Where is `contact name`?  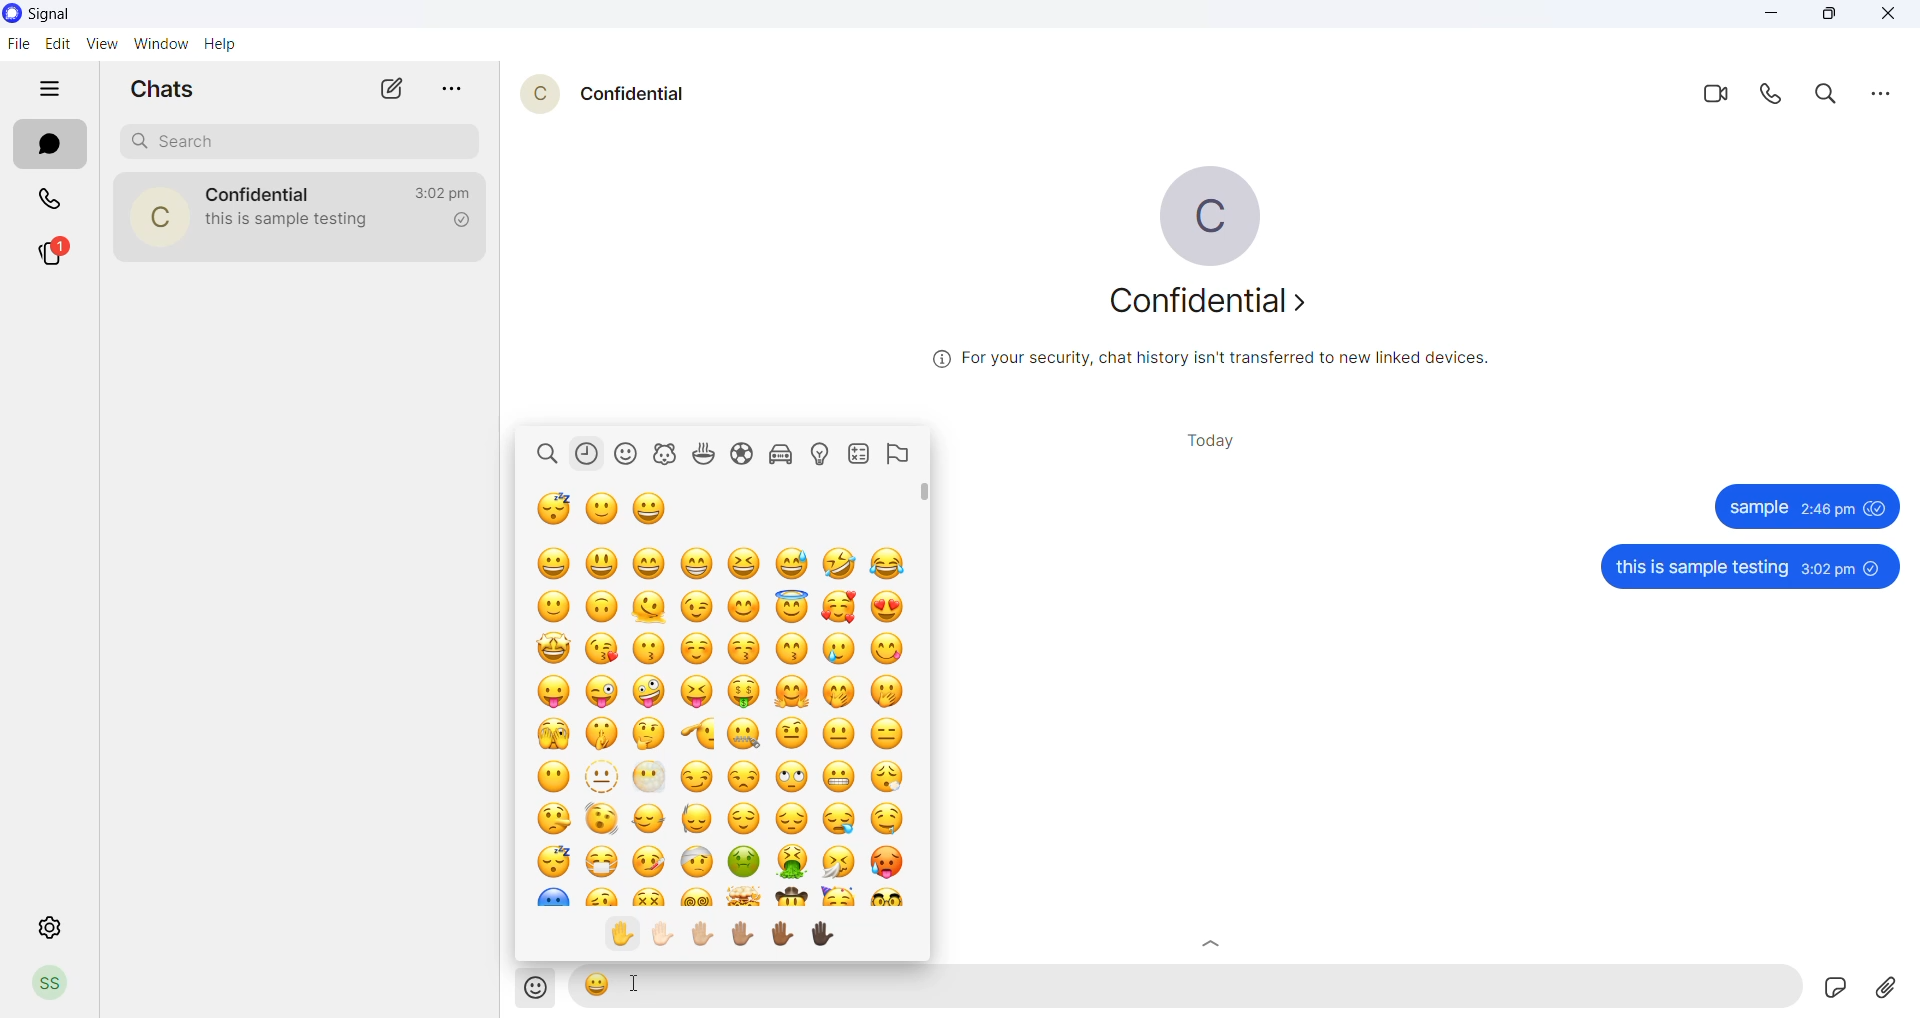
contact name is located at coordinates (638, 94).